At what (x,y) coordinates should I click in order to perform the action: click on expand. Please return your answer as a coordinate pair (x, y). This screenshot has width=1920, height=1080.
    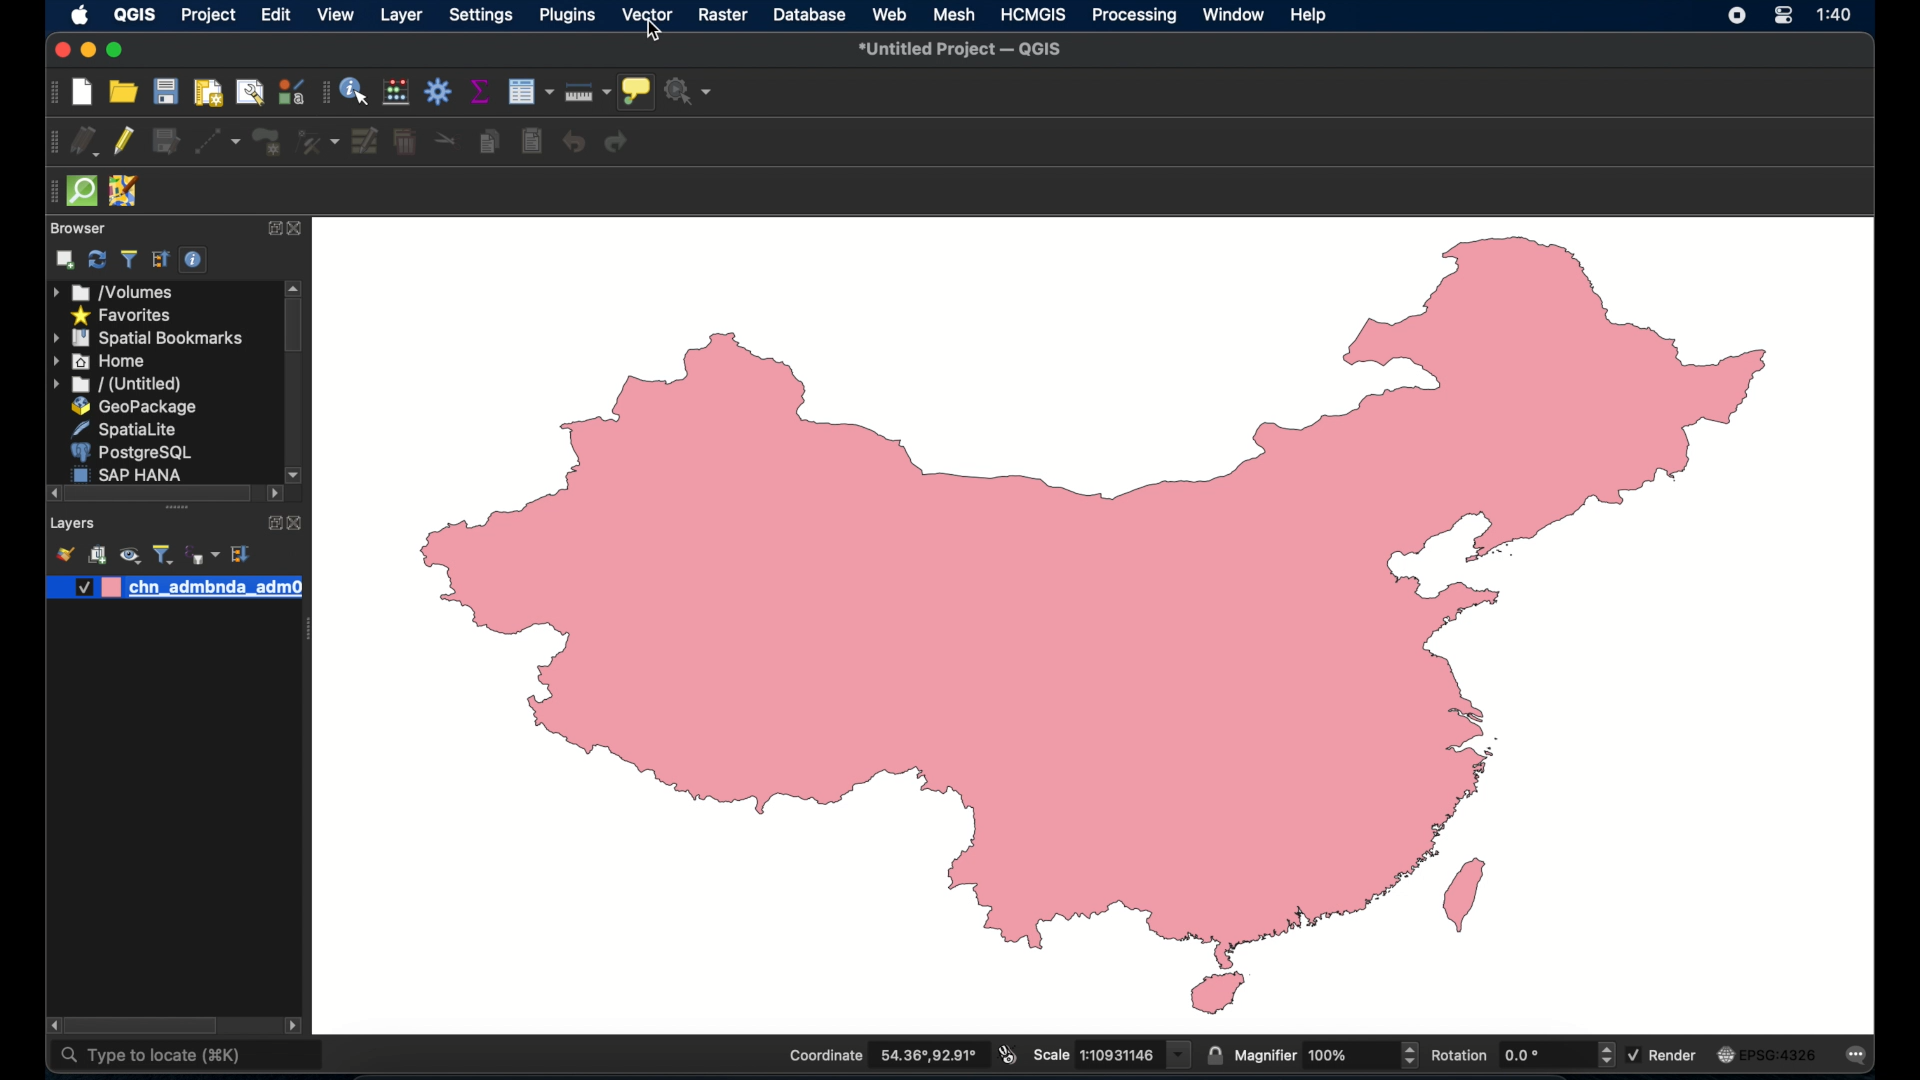
    Looking at the image, I should click on (271, 523).